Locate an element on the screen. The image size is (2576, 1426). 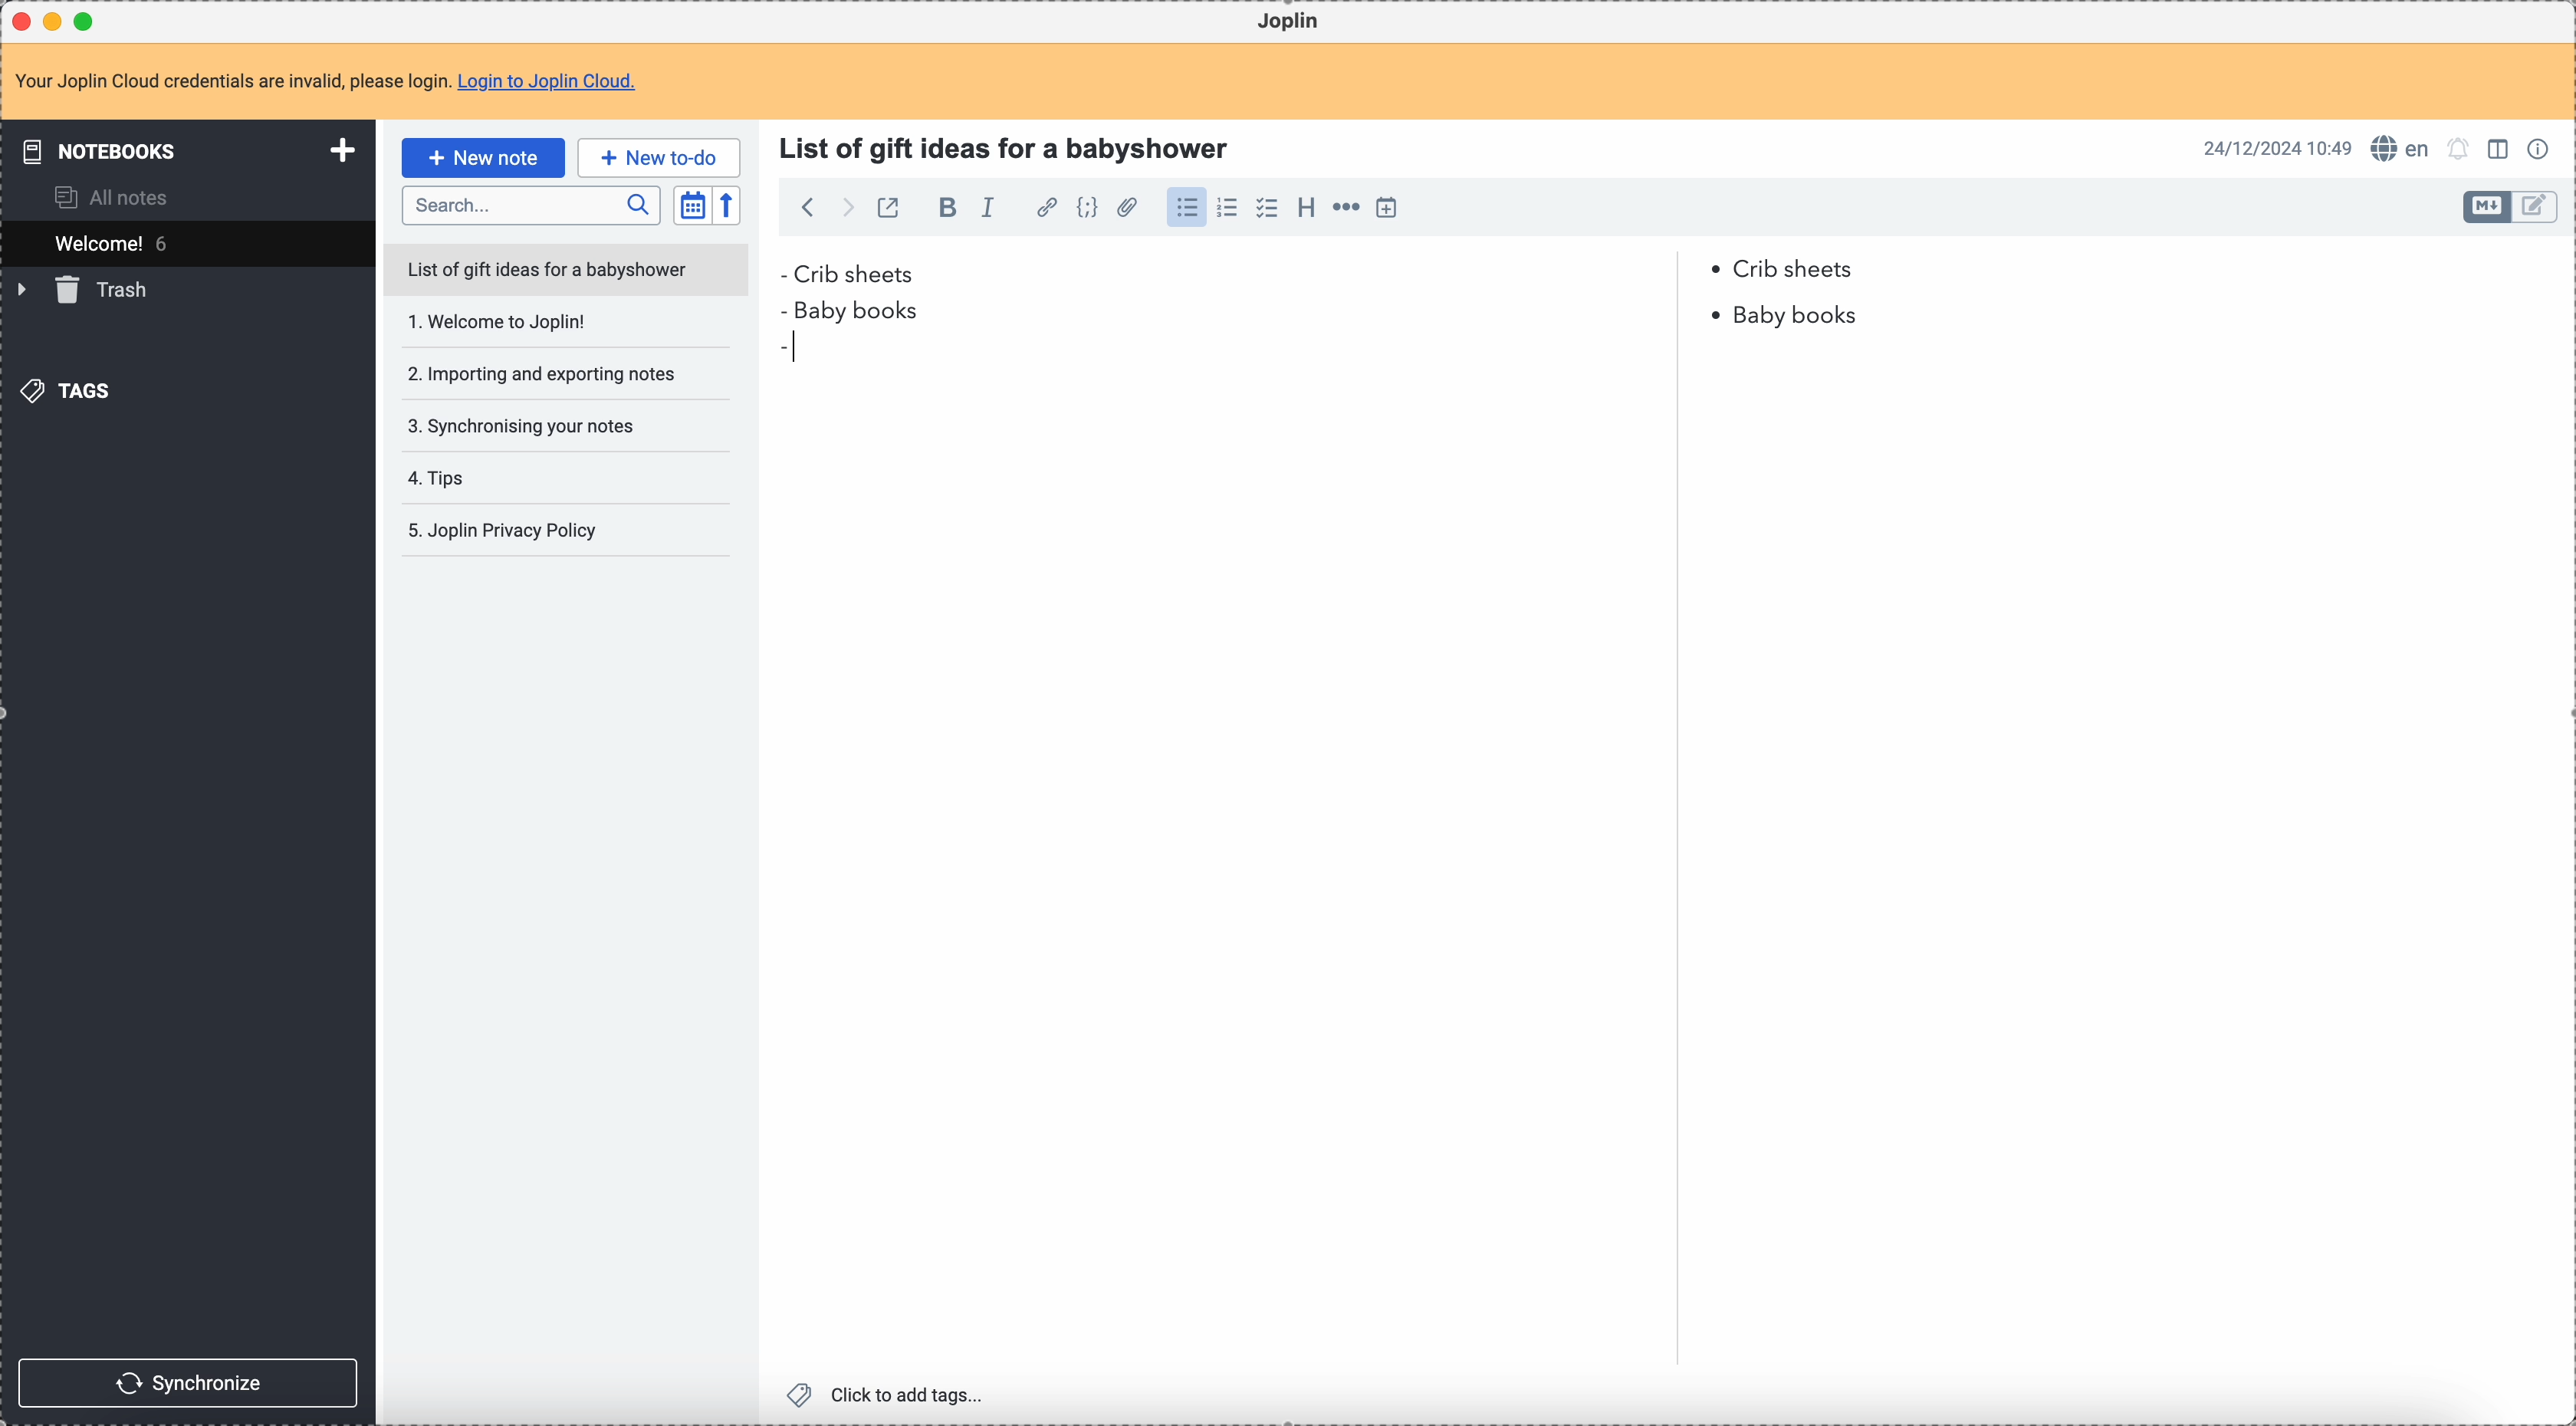
Crib sheets is located at coordinates (1330, 272).